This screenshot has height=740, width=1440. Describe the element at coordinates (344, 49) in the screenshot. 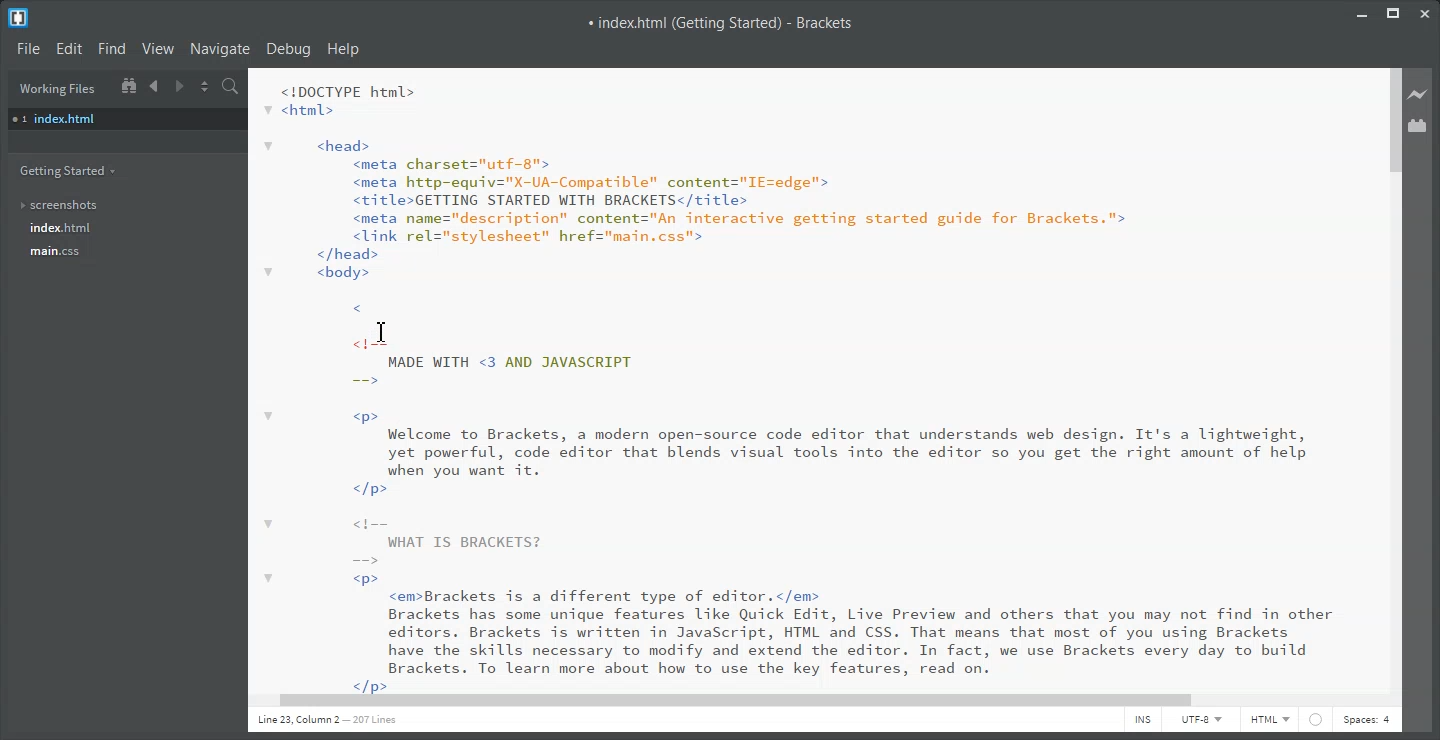

I see `Help` at that location.